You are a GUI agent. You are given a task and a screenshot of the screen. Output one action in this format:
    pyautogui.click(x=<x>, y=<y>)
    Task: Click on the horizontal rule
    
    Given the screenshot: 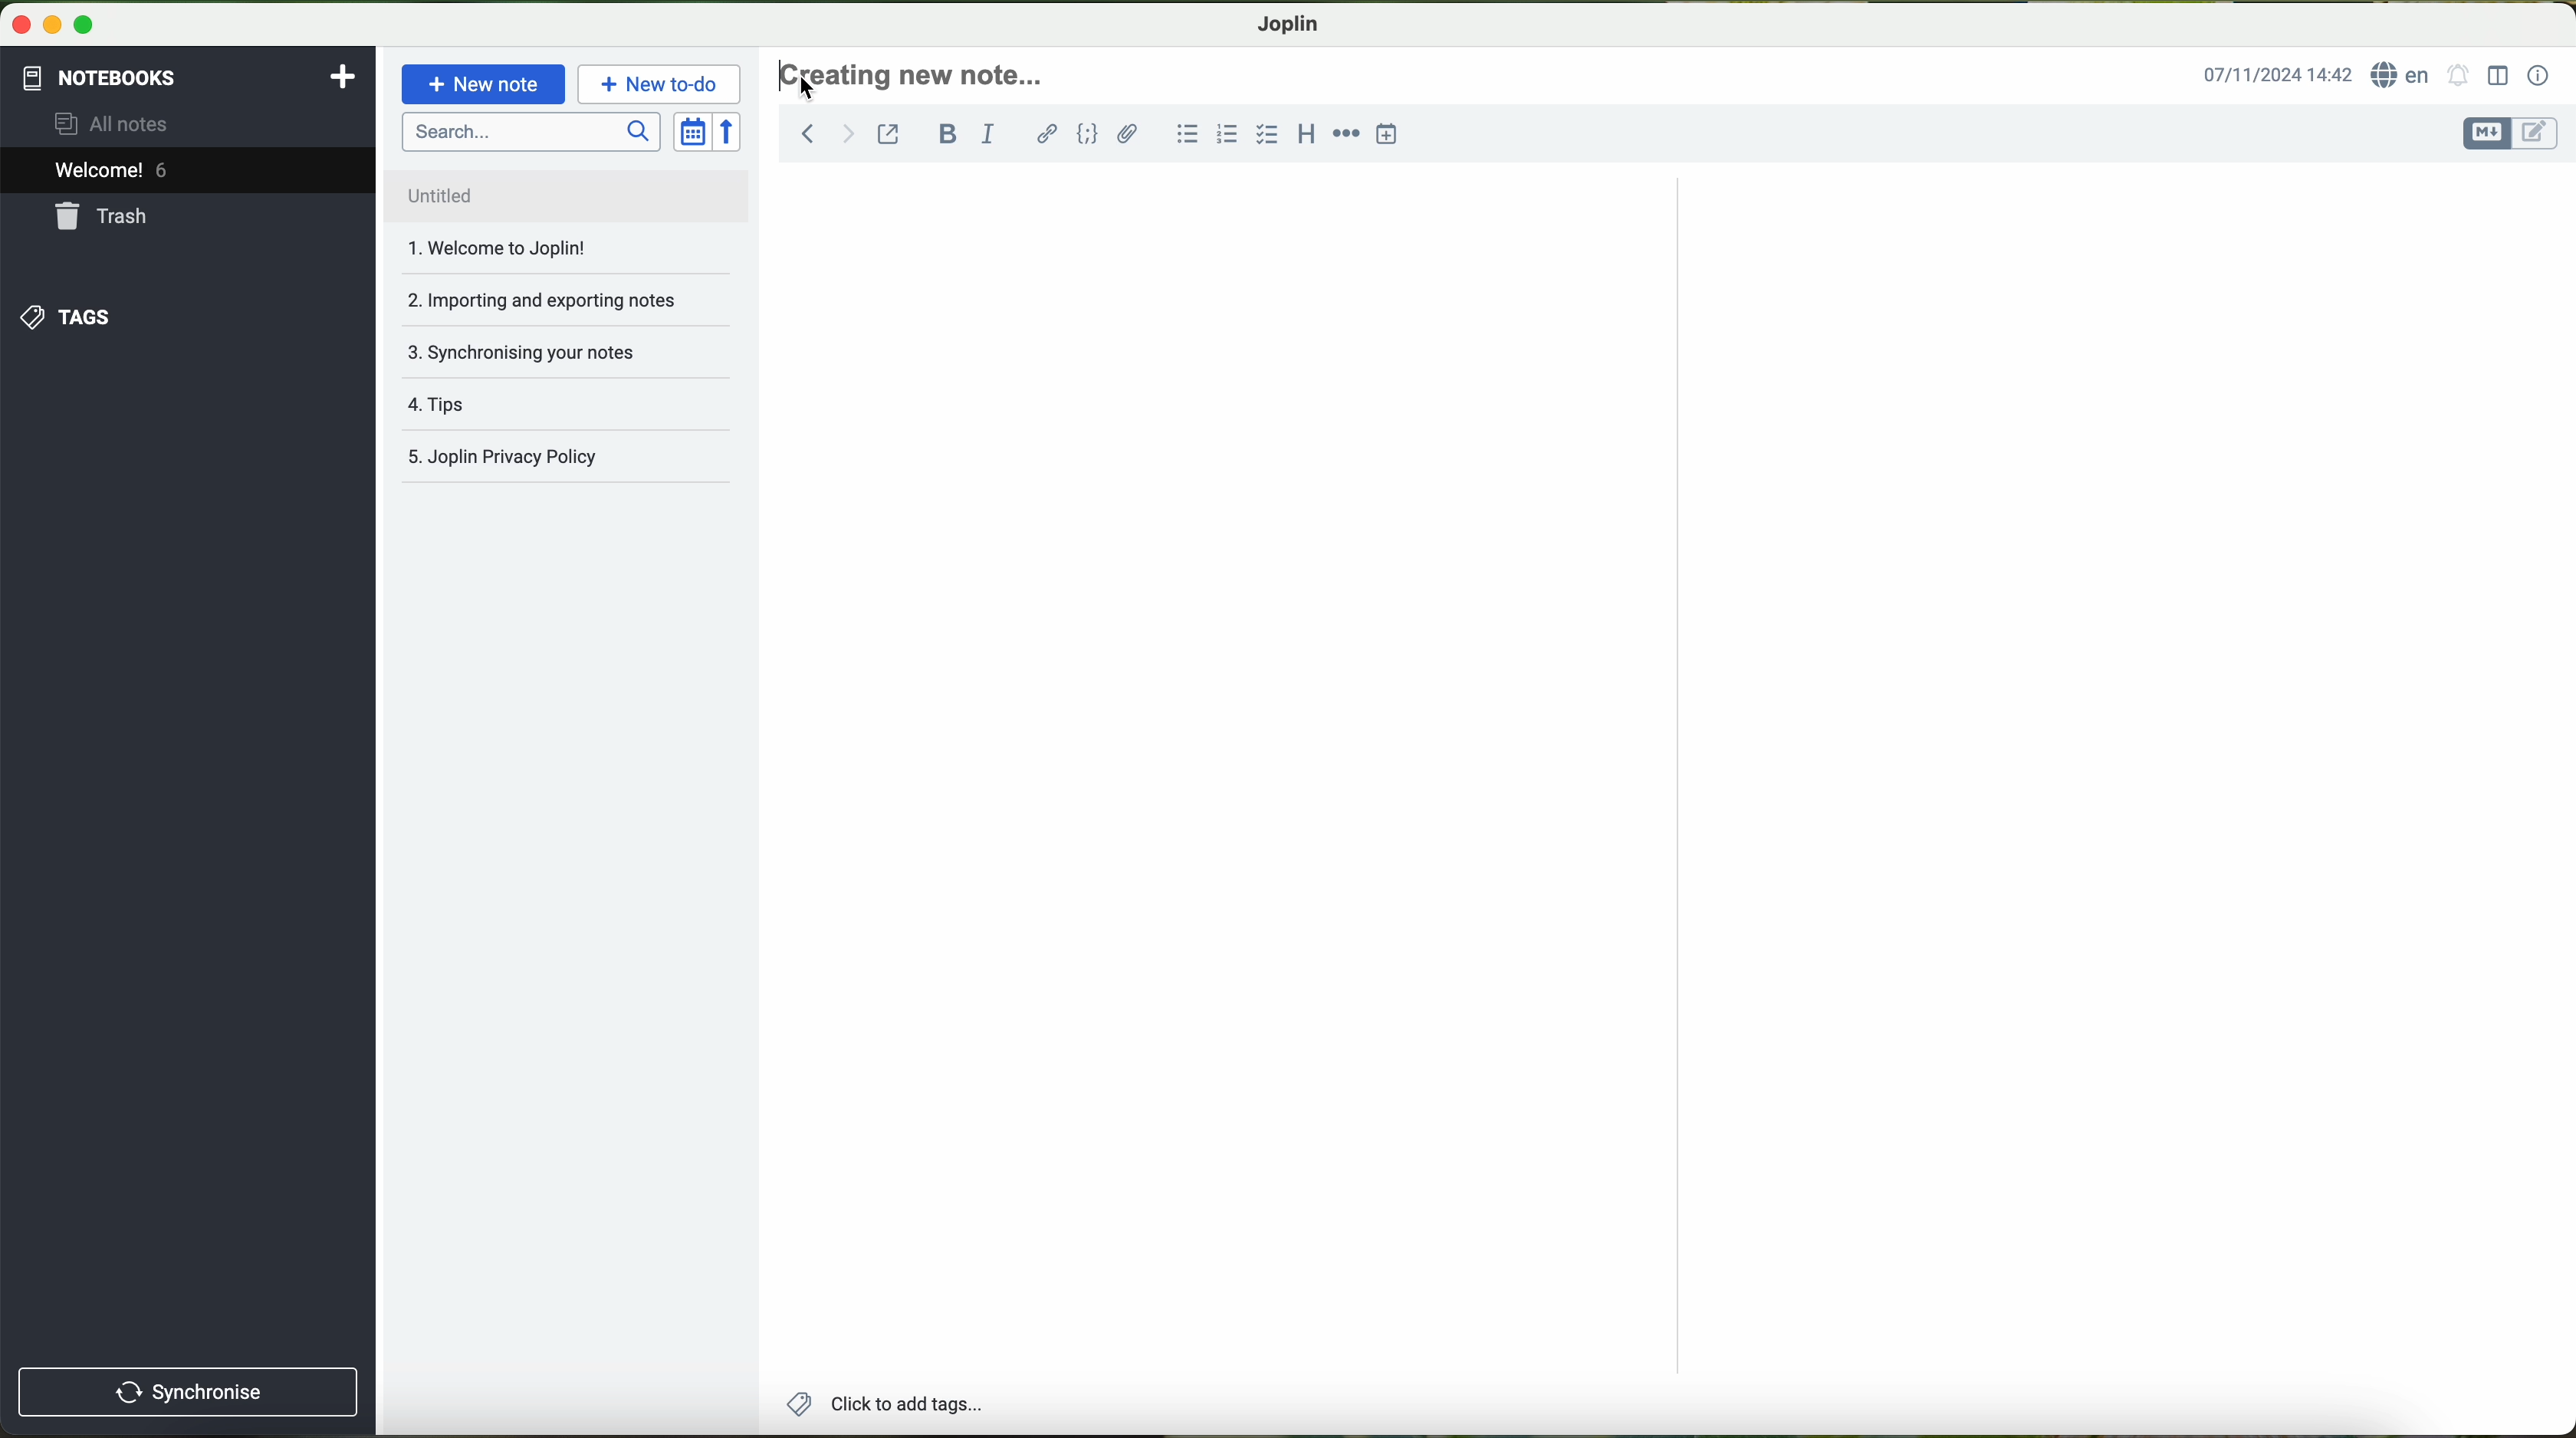 What is the action you would take?
    pyautogui.click(x=1347, y=134)
    